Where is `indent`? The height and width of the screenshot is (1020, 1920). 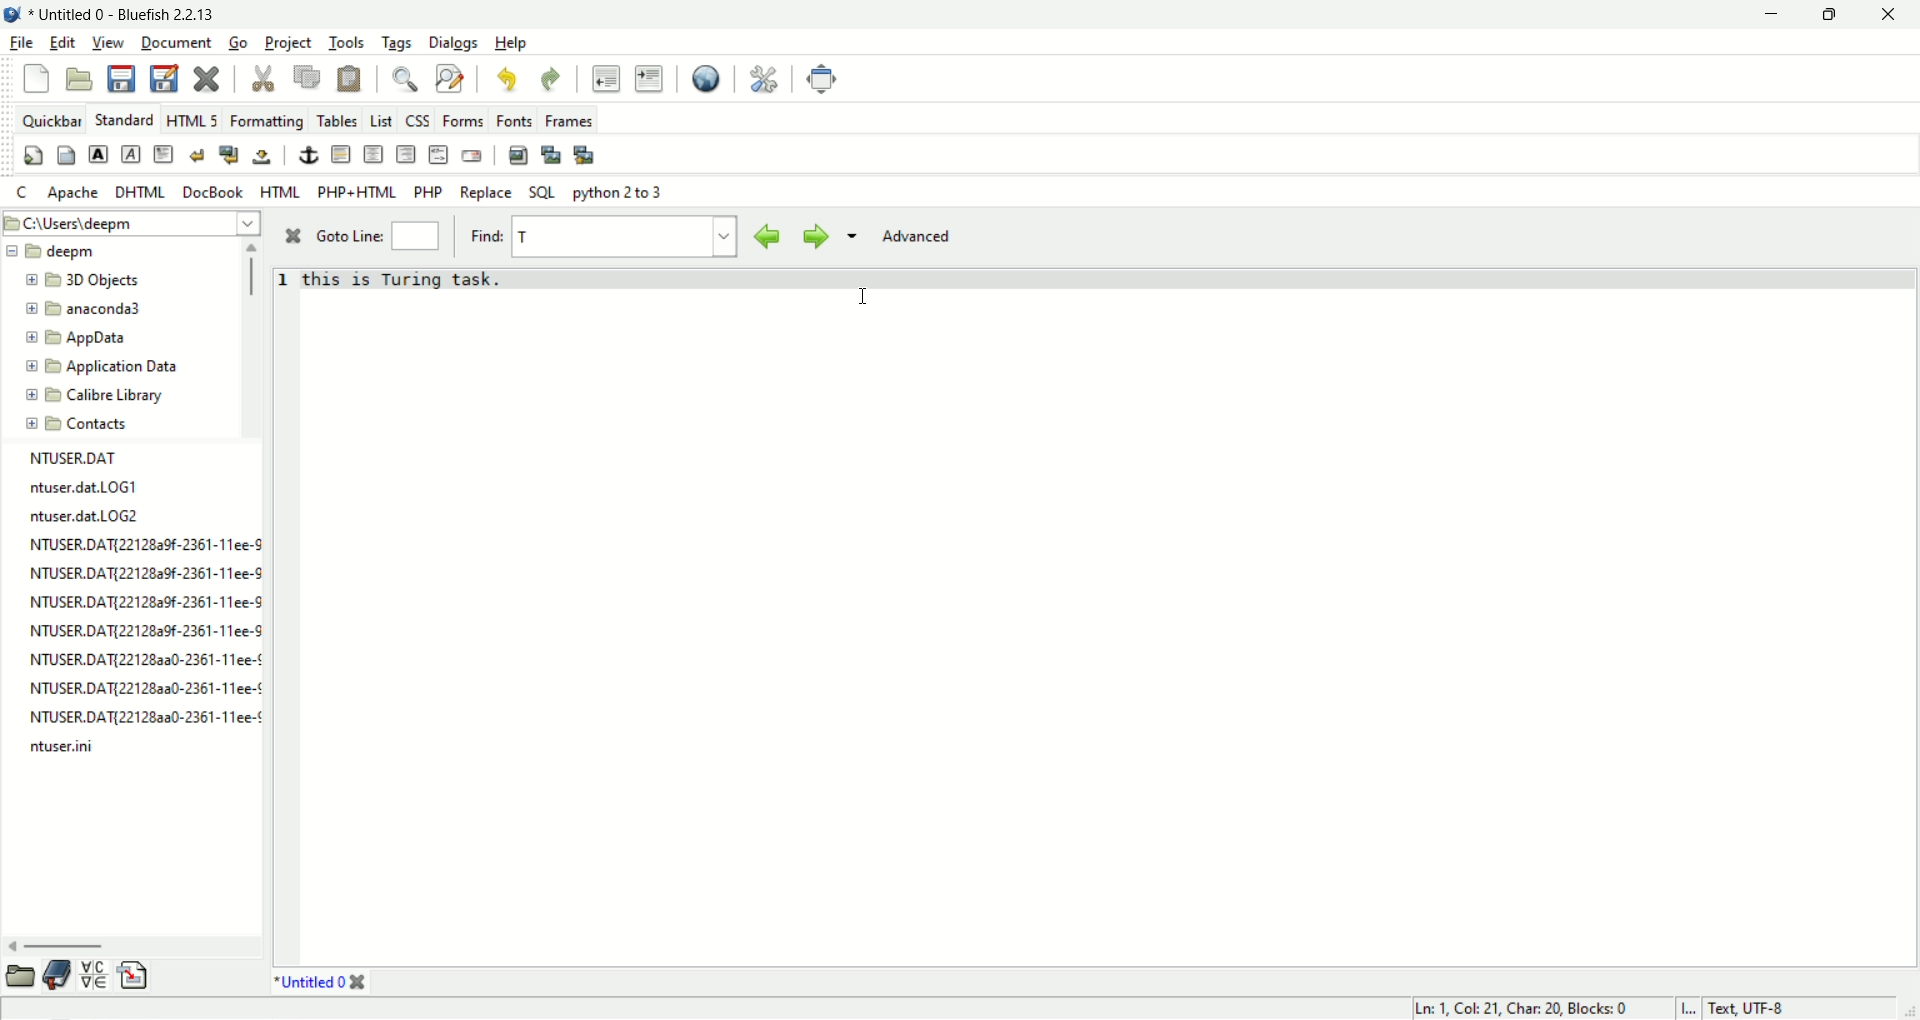
indent is located at coordinates (649, 79).